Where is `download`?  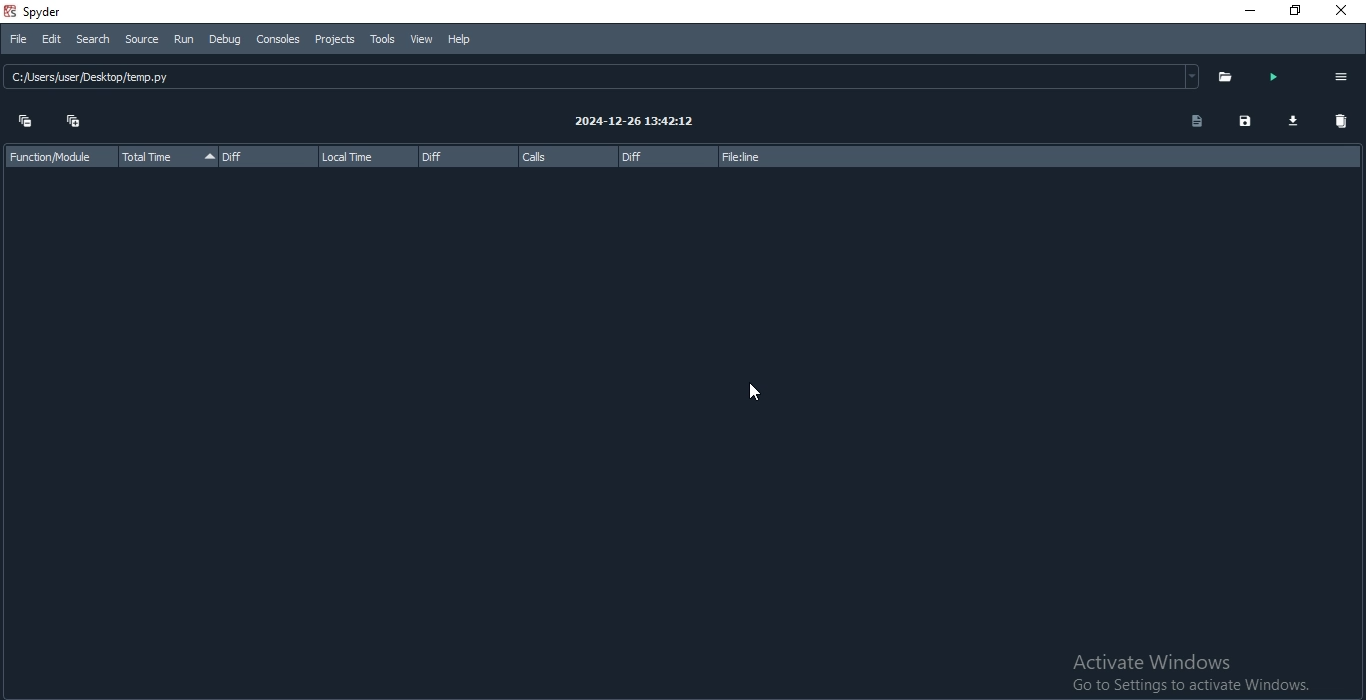
download is located at coordinates (1289, 122).